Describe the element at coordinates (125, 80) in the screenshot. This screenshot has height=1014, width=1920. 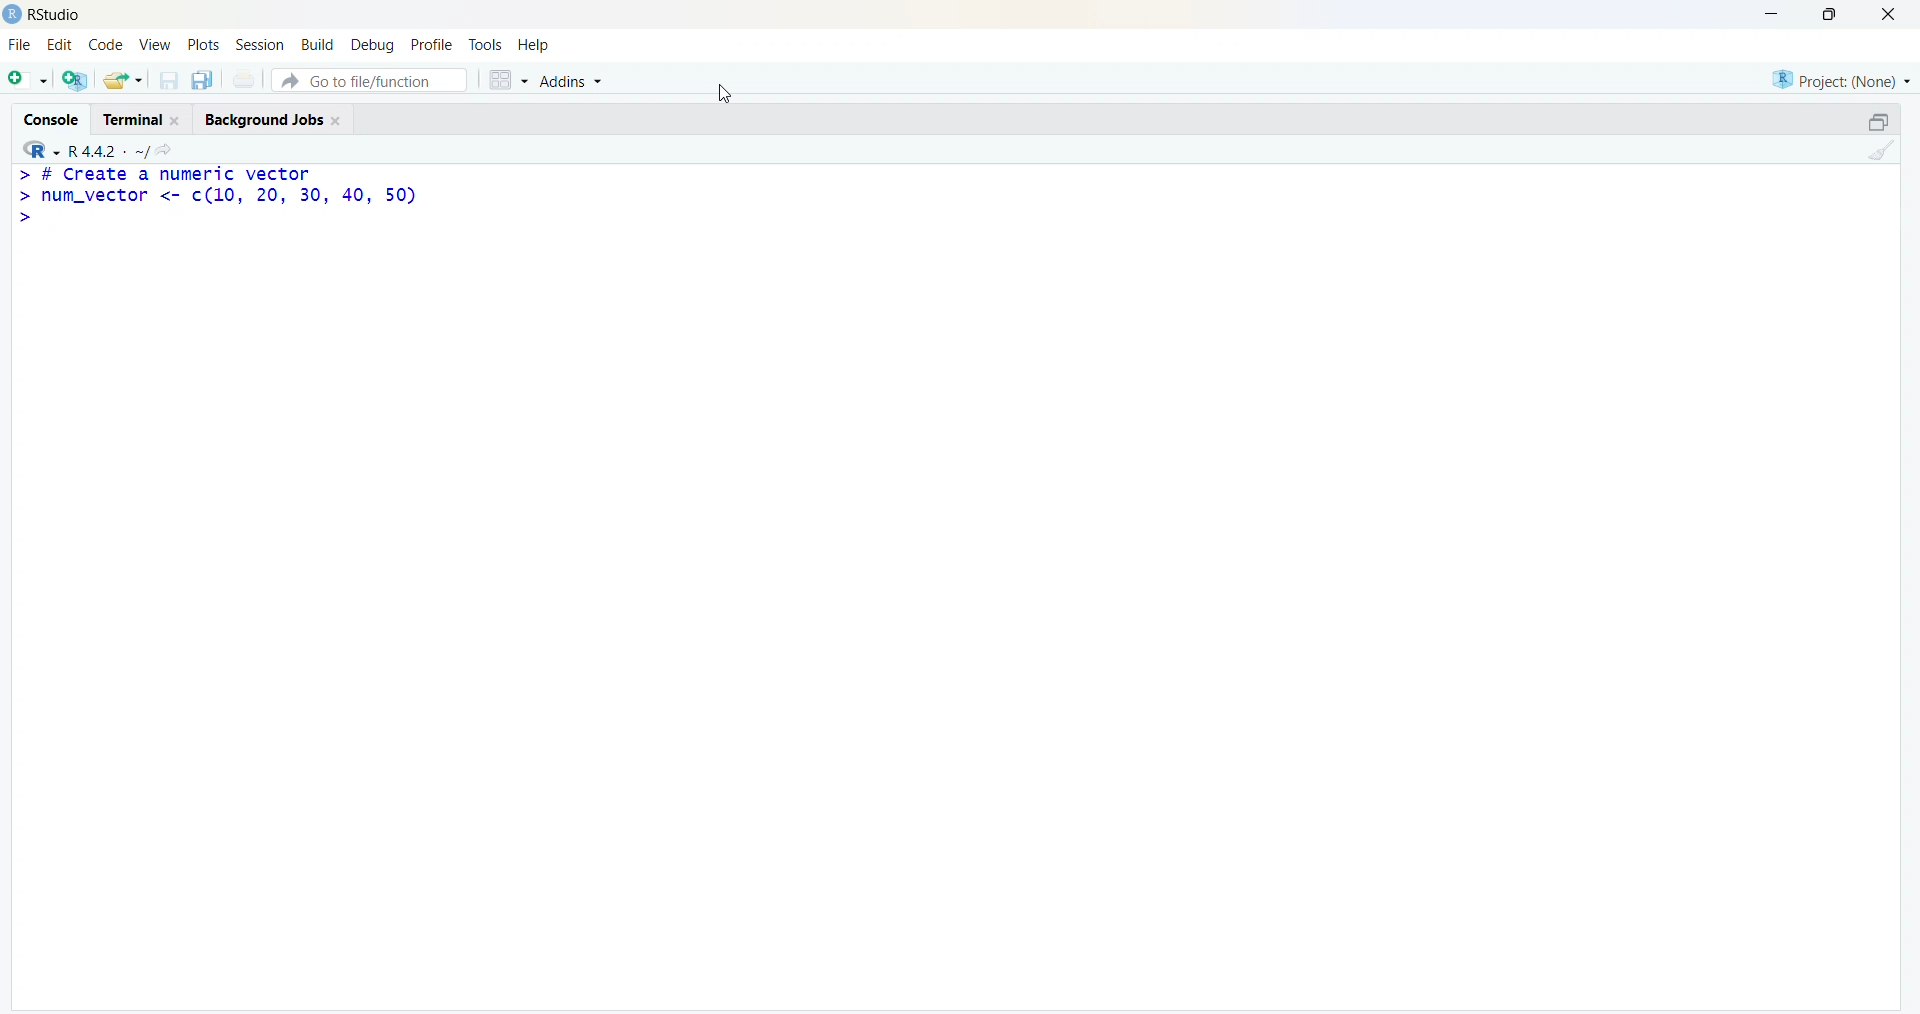
I see `share folder as` at that location.